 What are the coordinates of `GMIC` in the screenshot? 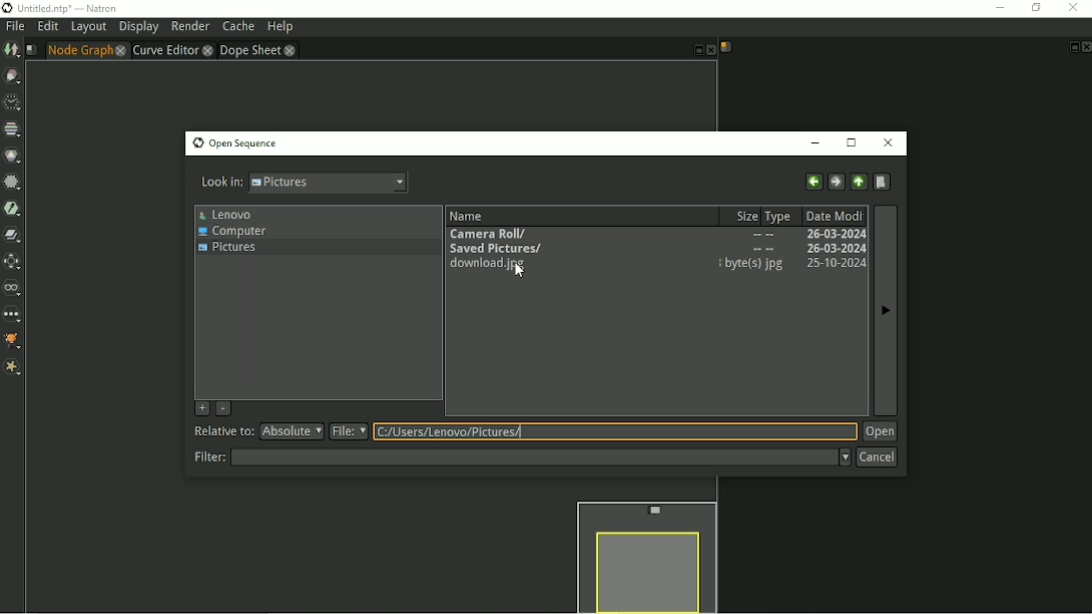 It's located at (14, 343).